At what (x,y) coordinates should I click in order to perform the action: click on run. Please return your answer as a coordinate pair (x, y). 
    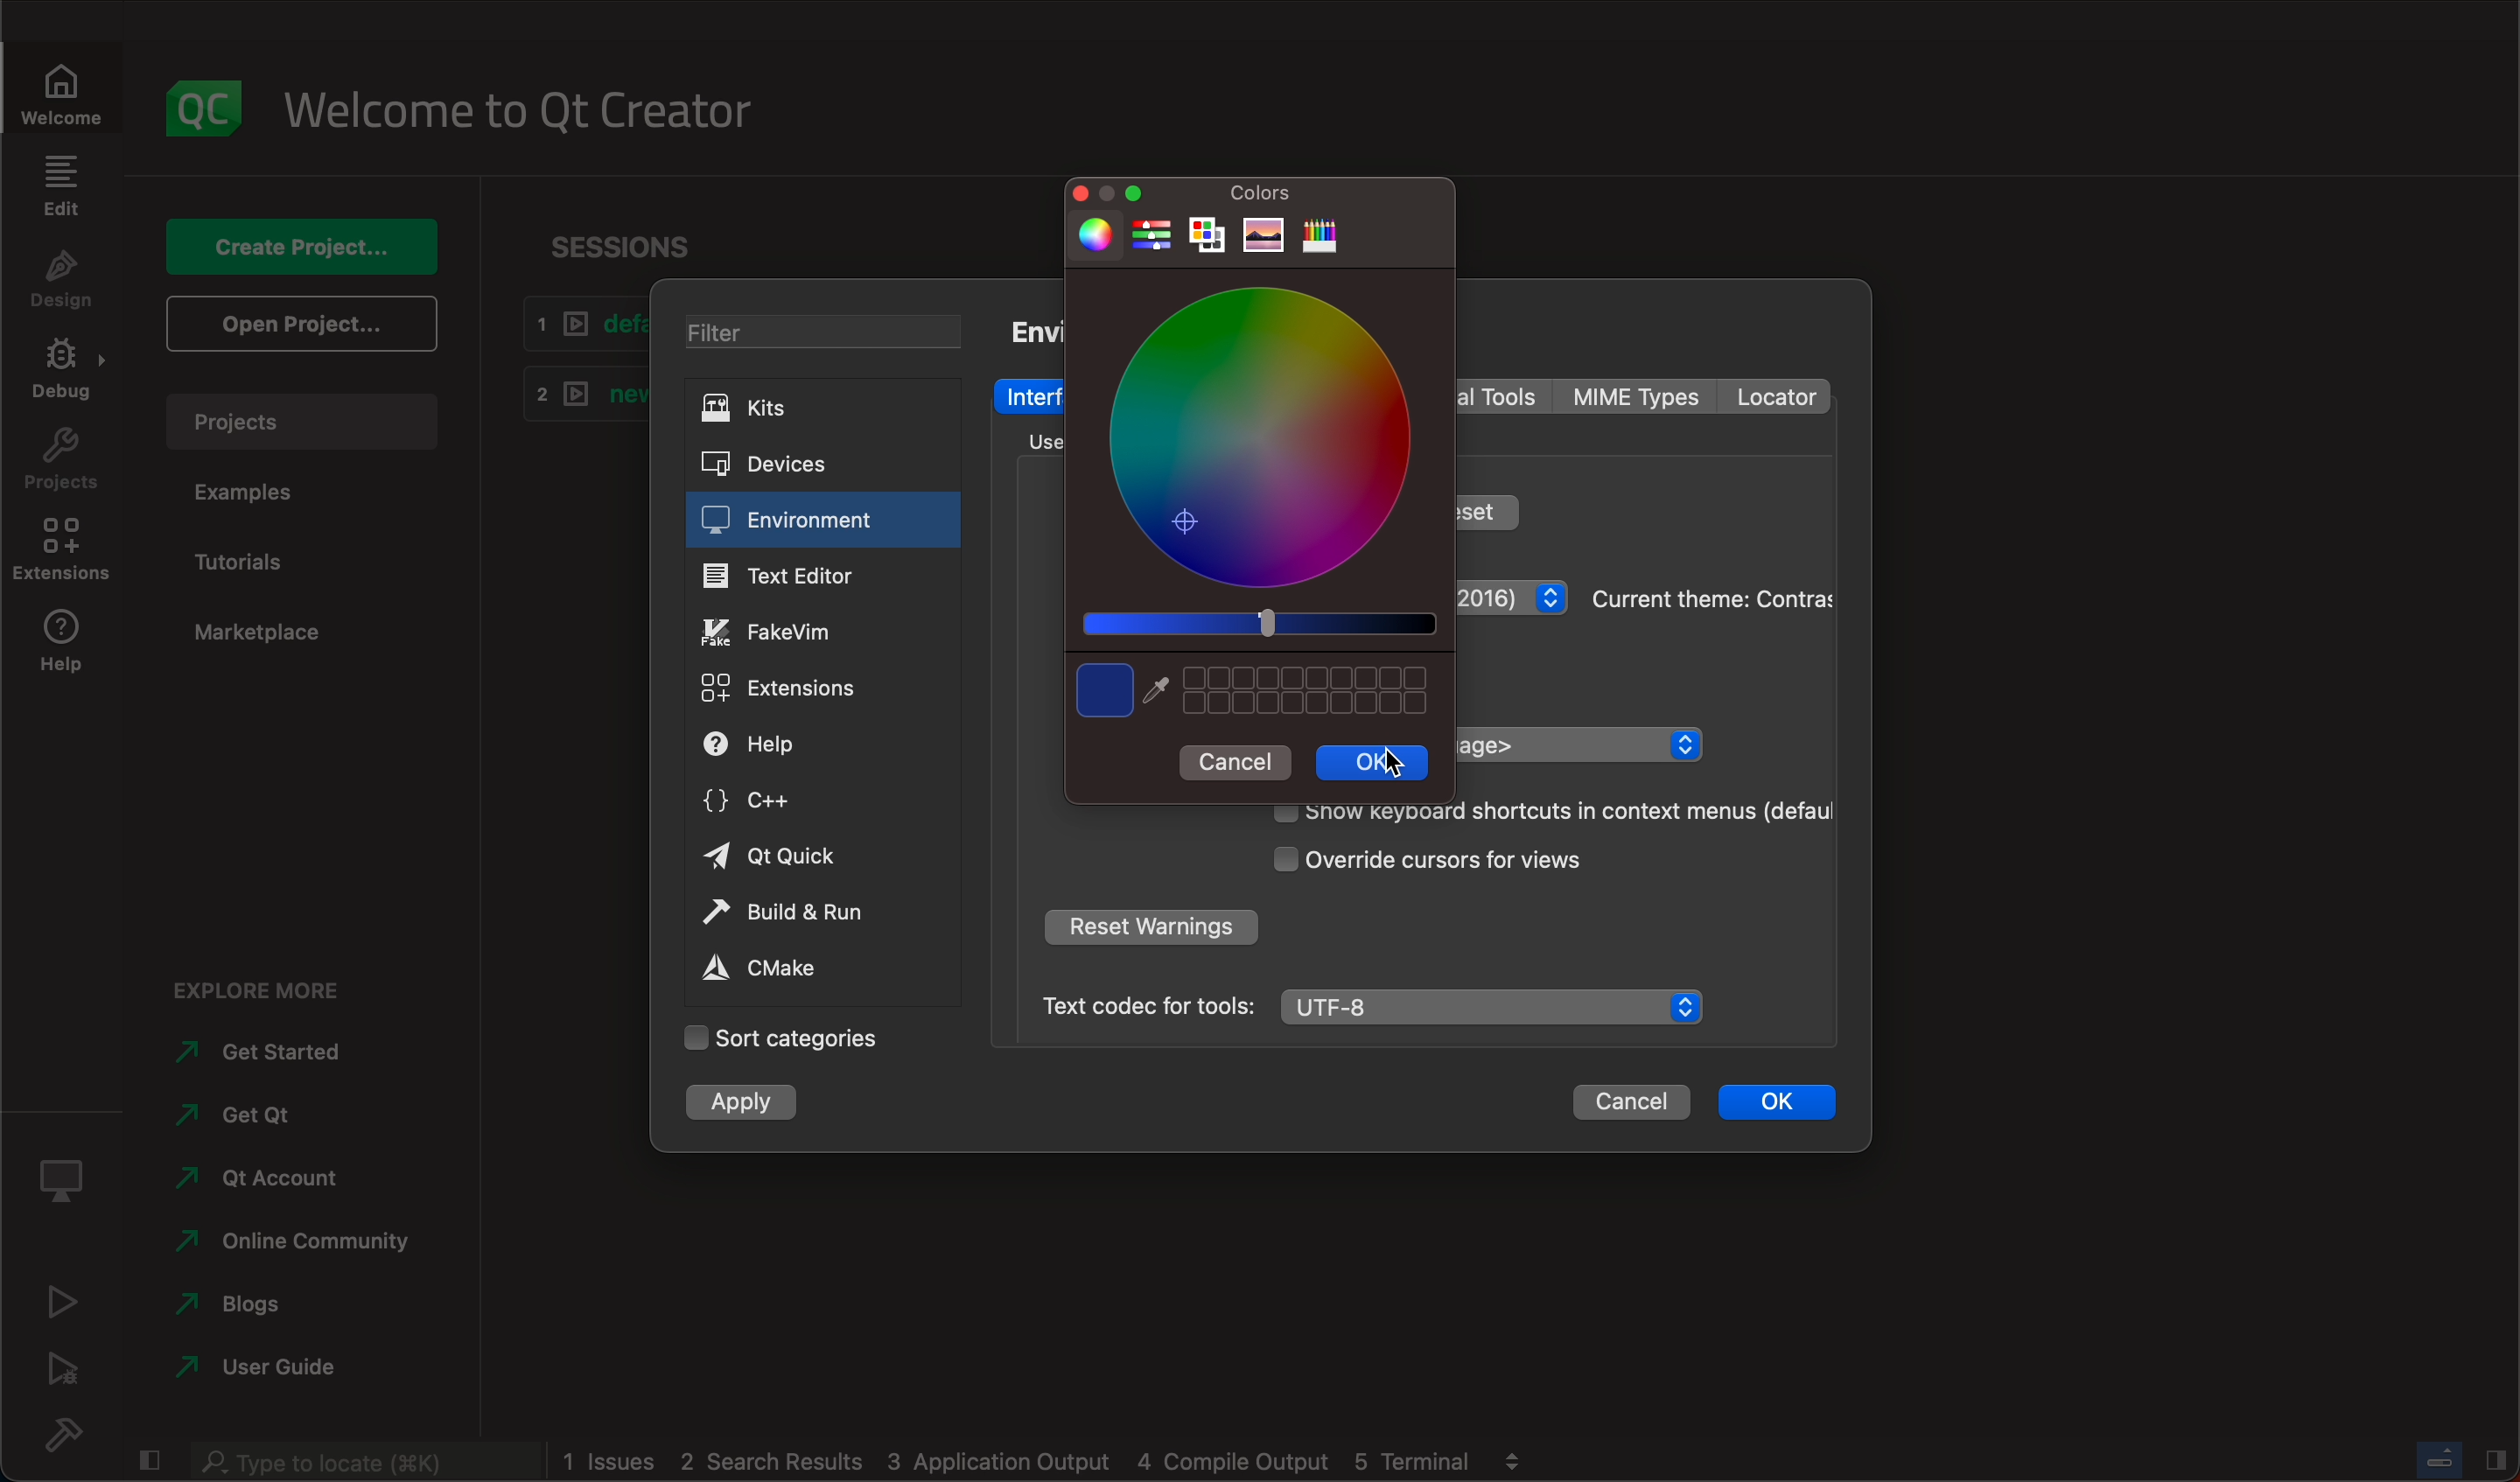
    Looking at the image, I should click on (65, 1299).